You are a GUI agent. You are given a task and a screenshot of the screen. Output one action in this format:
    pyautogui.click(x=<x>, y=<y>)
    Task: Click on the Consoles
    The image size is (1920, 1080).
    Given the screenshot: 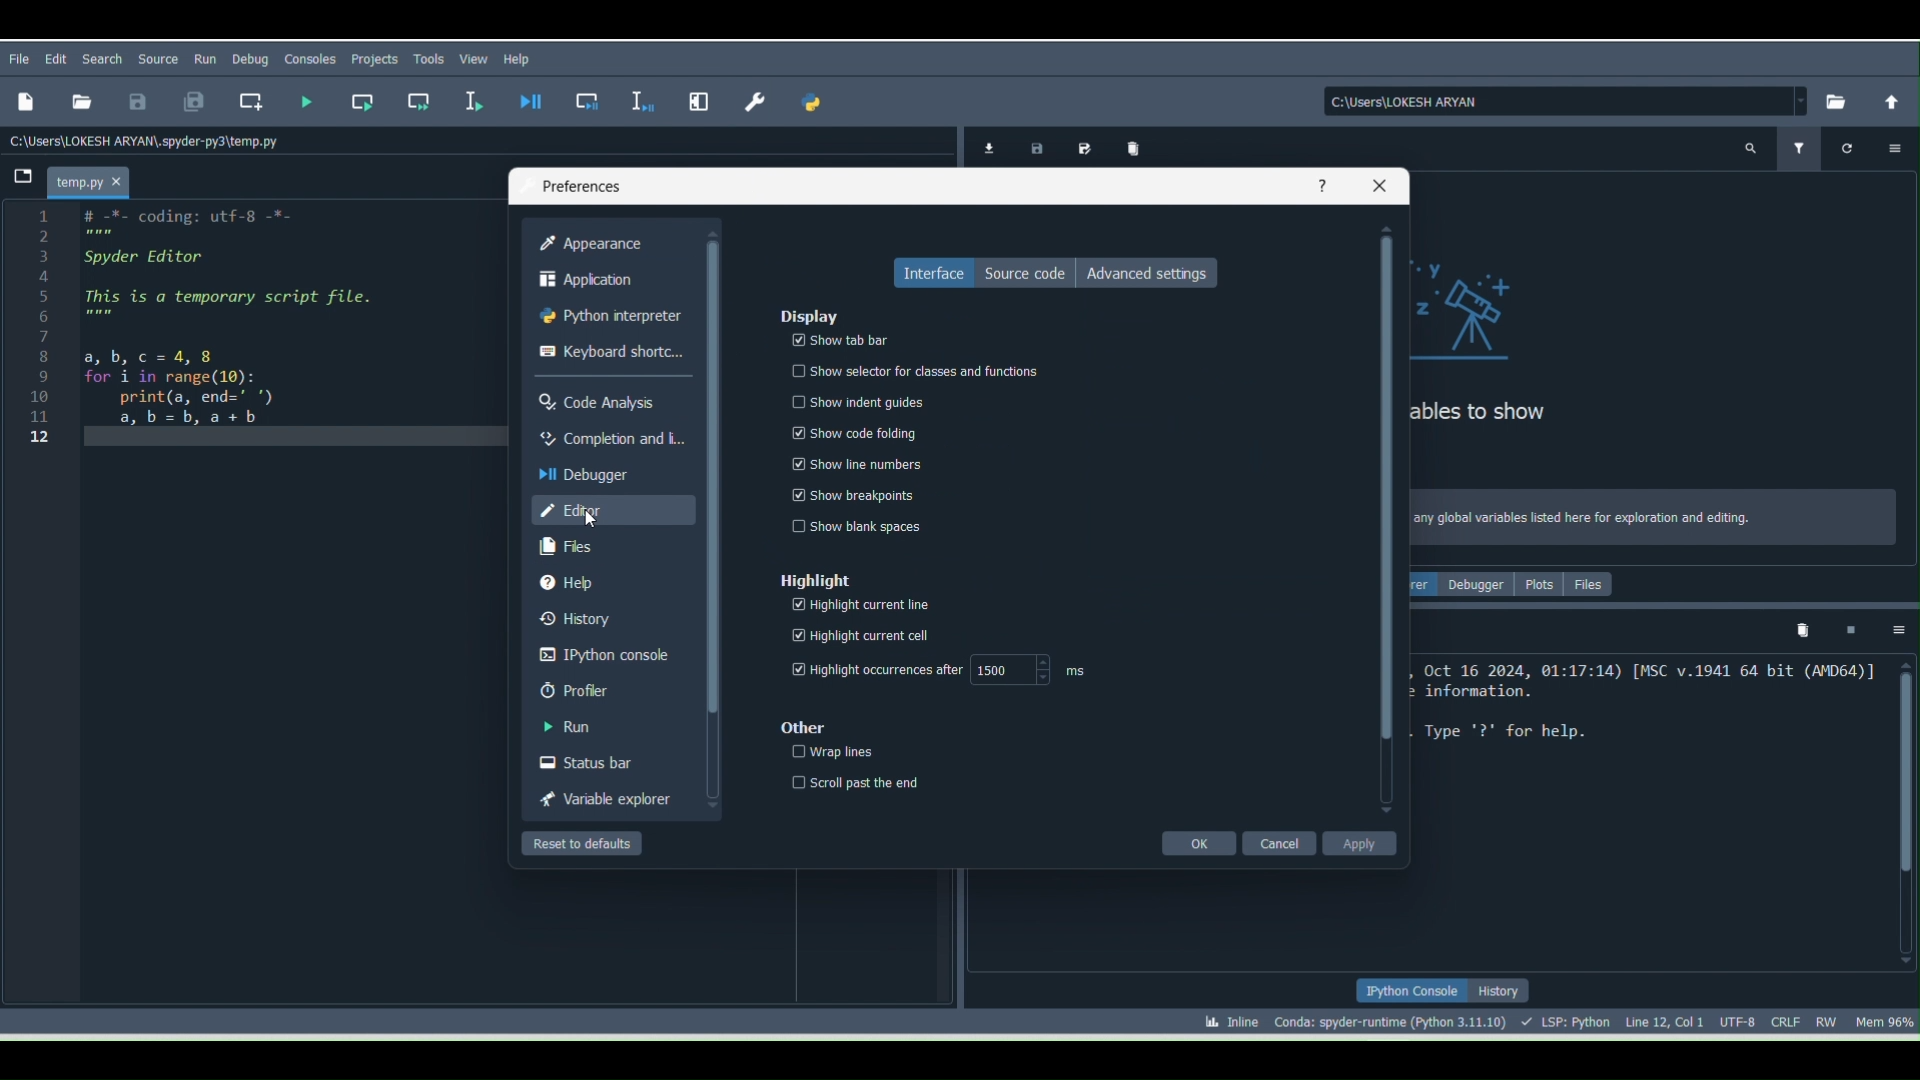 What is the action you would take?
    pyautogui.click(x=307, y=62)
    